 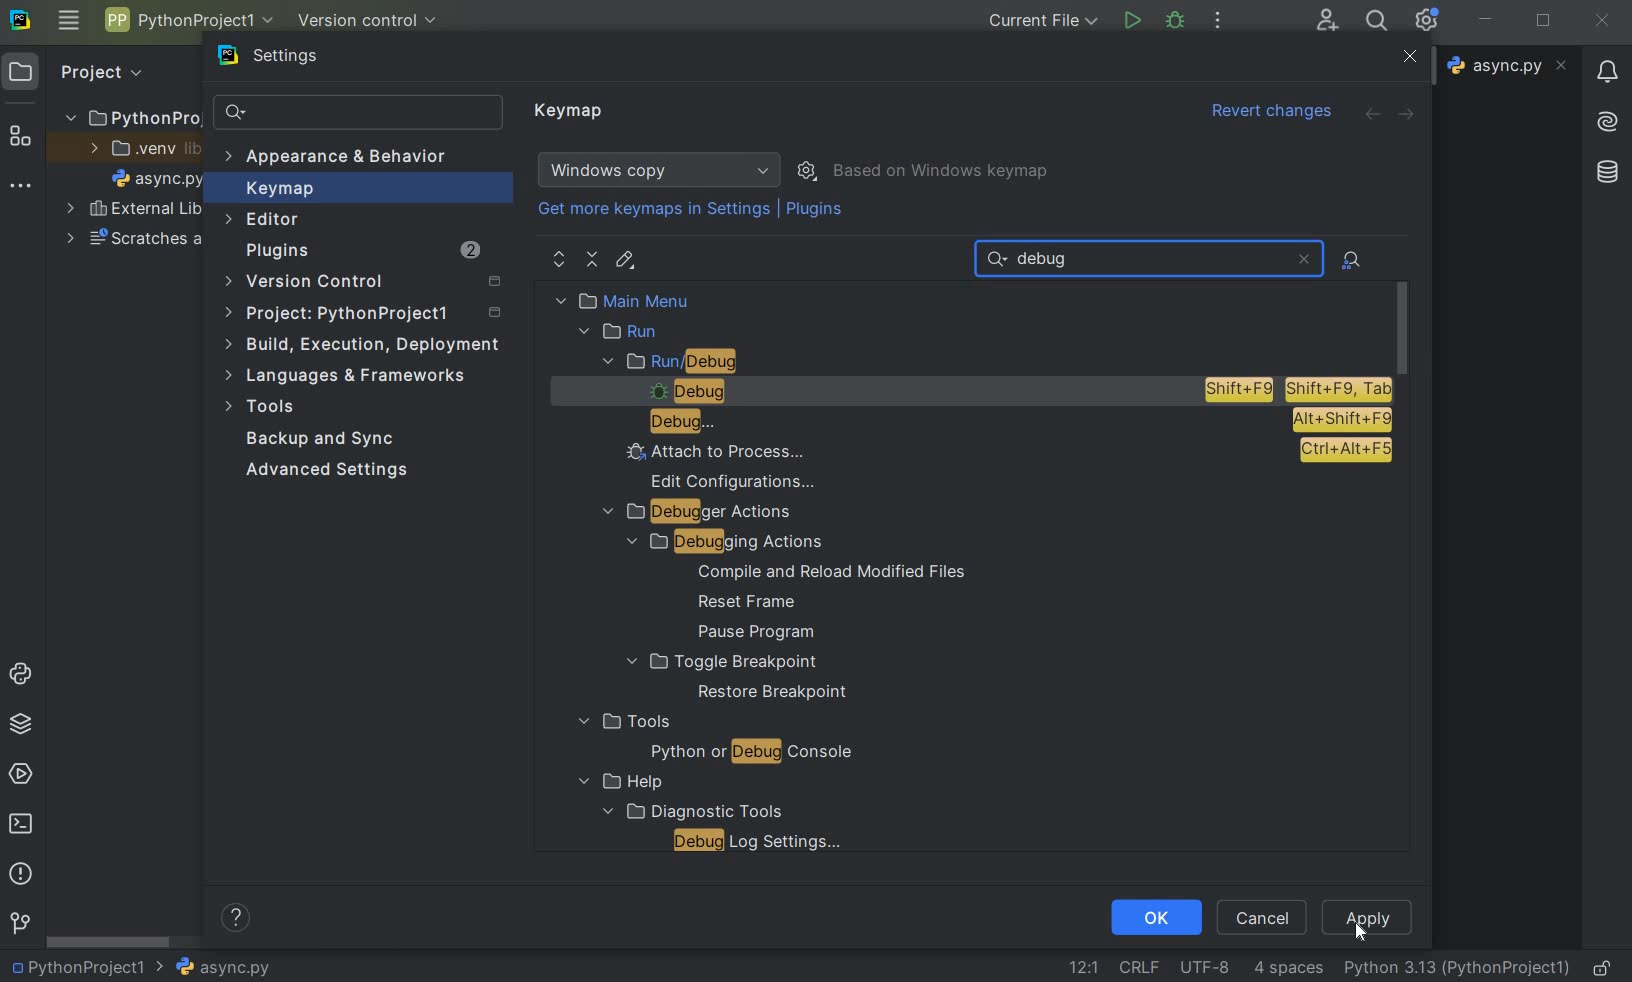 I want to click on reset frame, so click(x=741, y=603).